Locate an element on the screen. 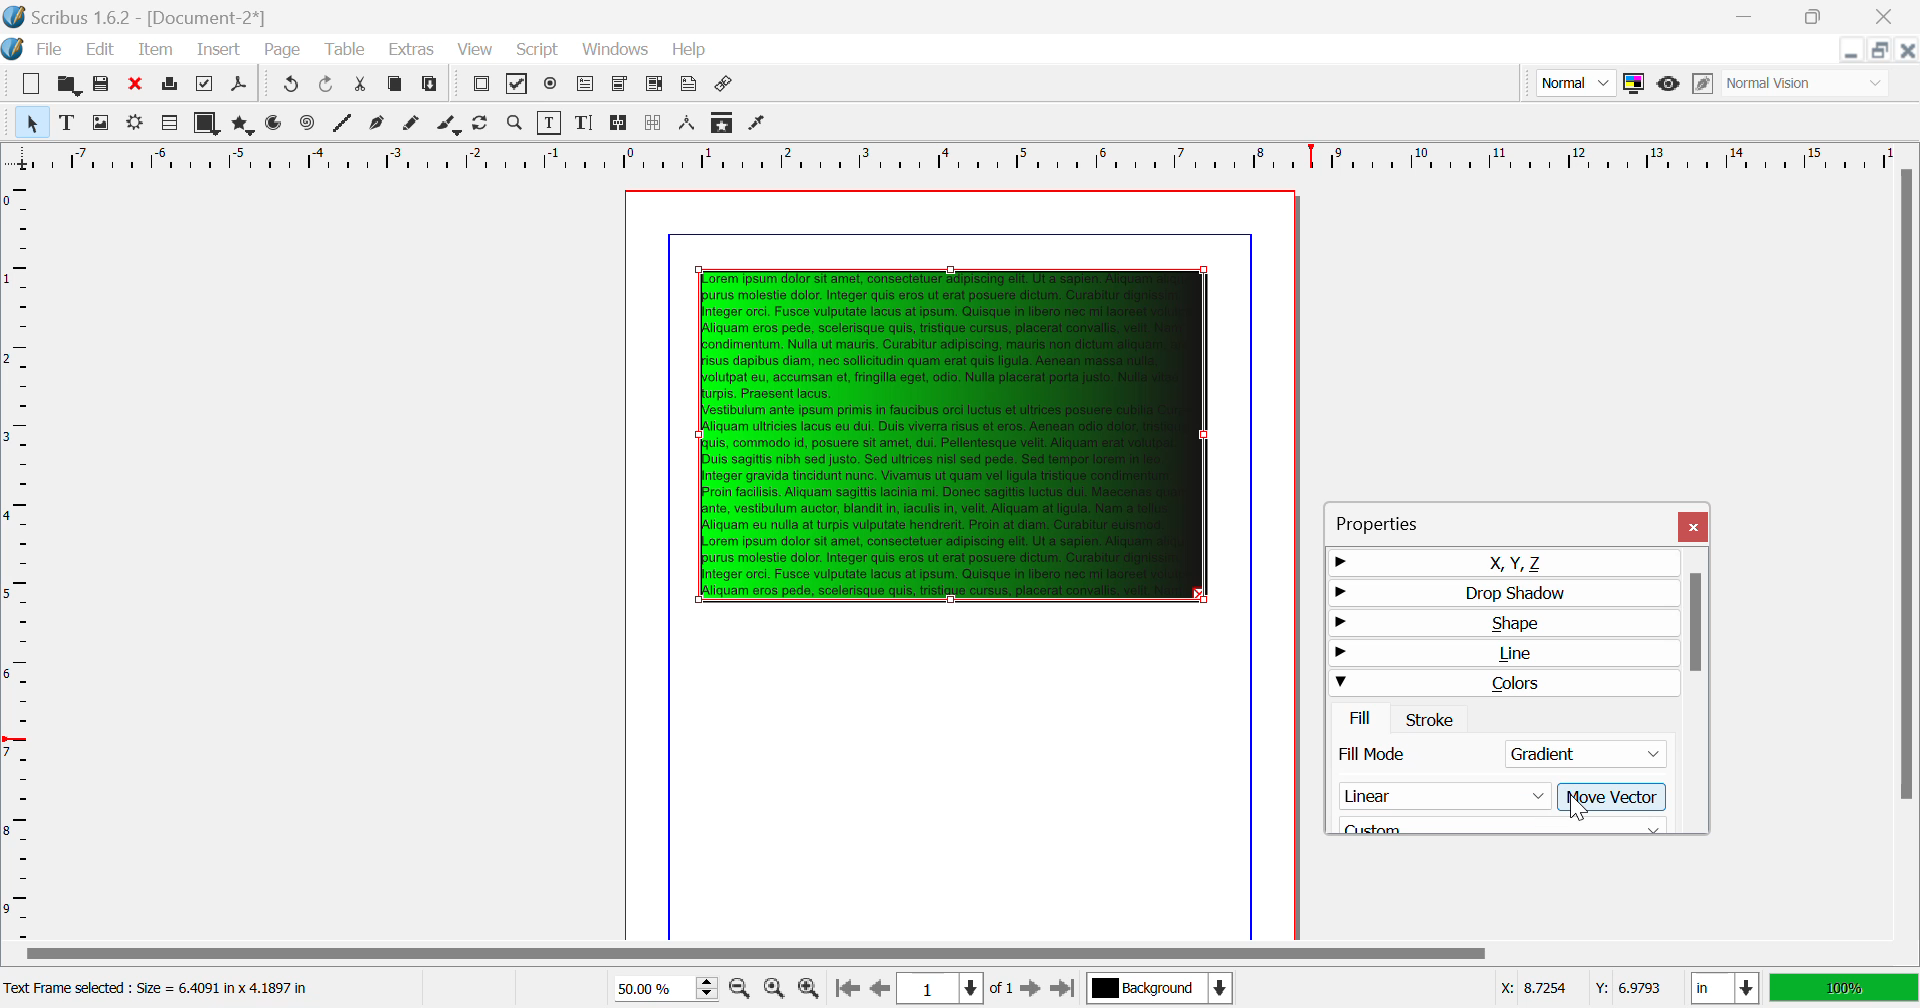 The width and height of the screenshot is (1920, 1008). Colors Tab Open is located at coordinates (1506, 702).